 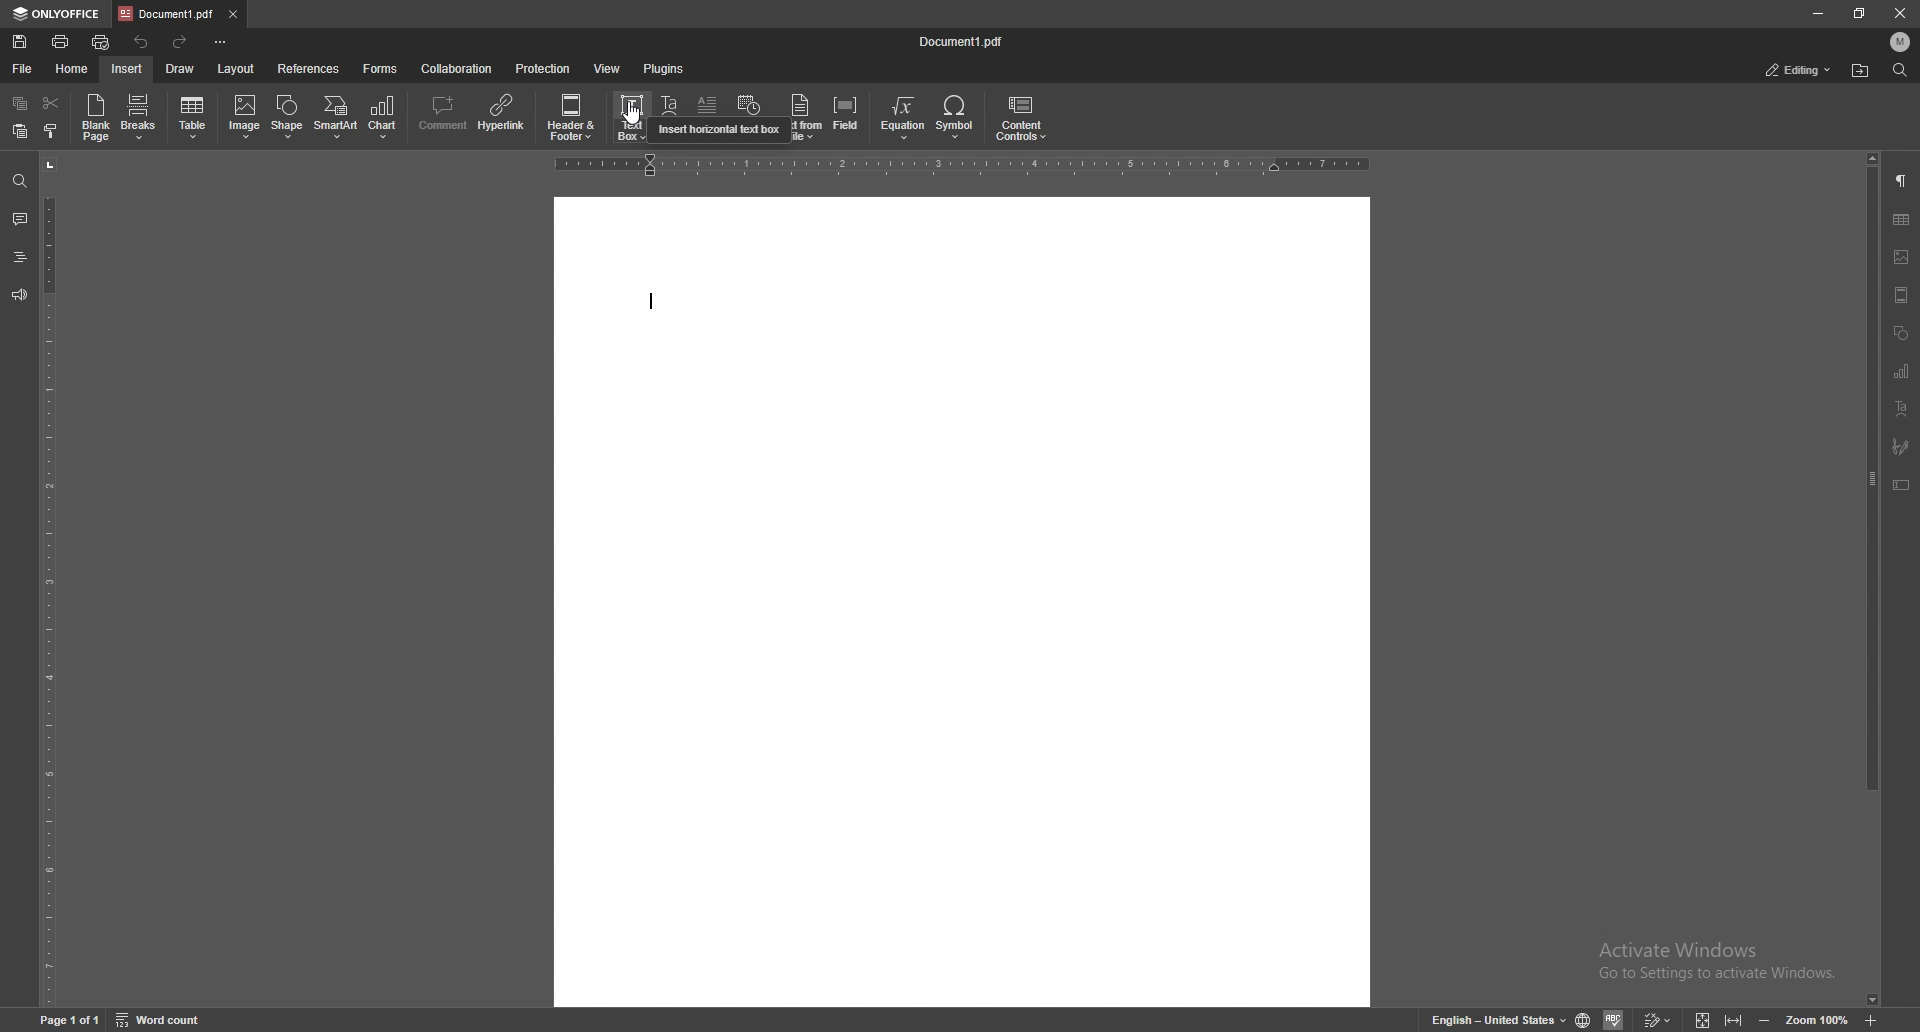 I want to click on vertical scale, so click(x=48, y=581).